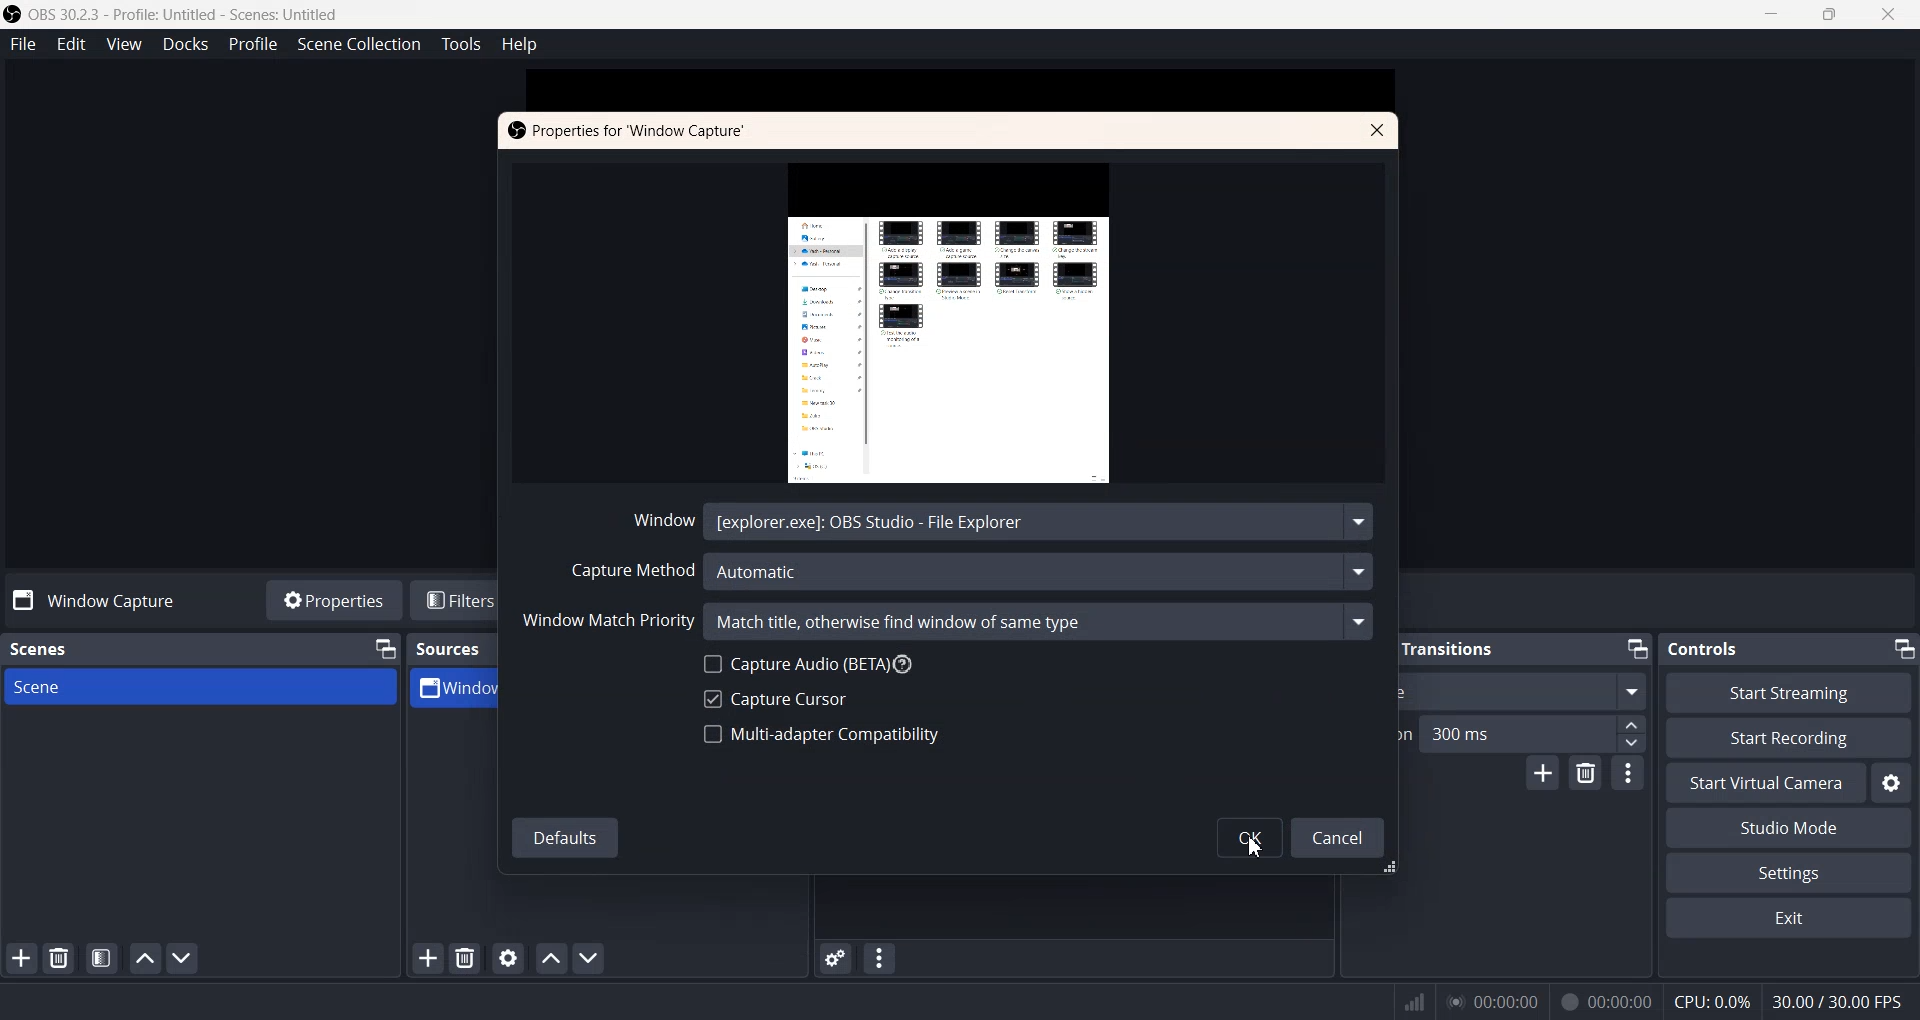 The height and width of the screenshot is (1020, 1920). I want to click on Settings, so click(1889, 783).